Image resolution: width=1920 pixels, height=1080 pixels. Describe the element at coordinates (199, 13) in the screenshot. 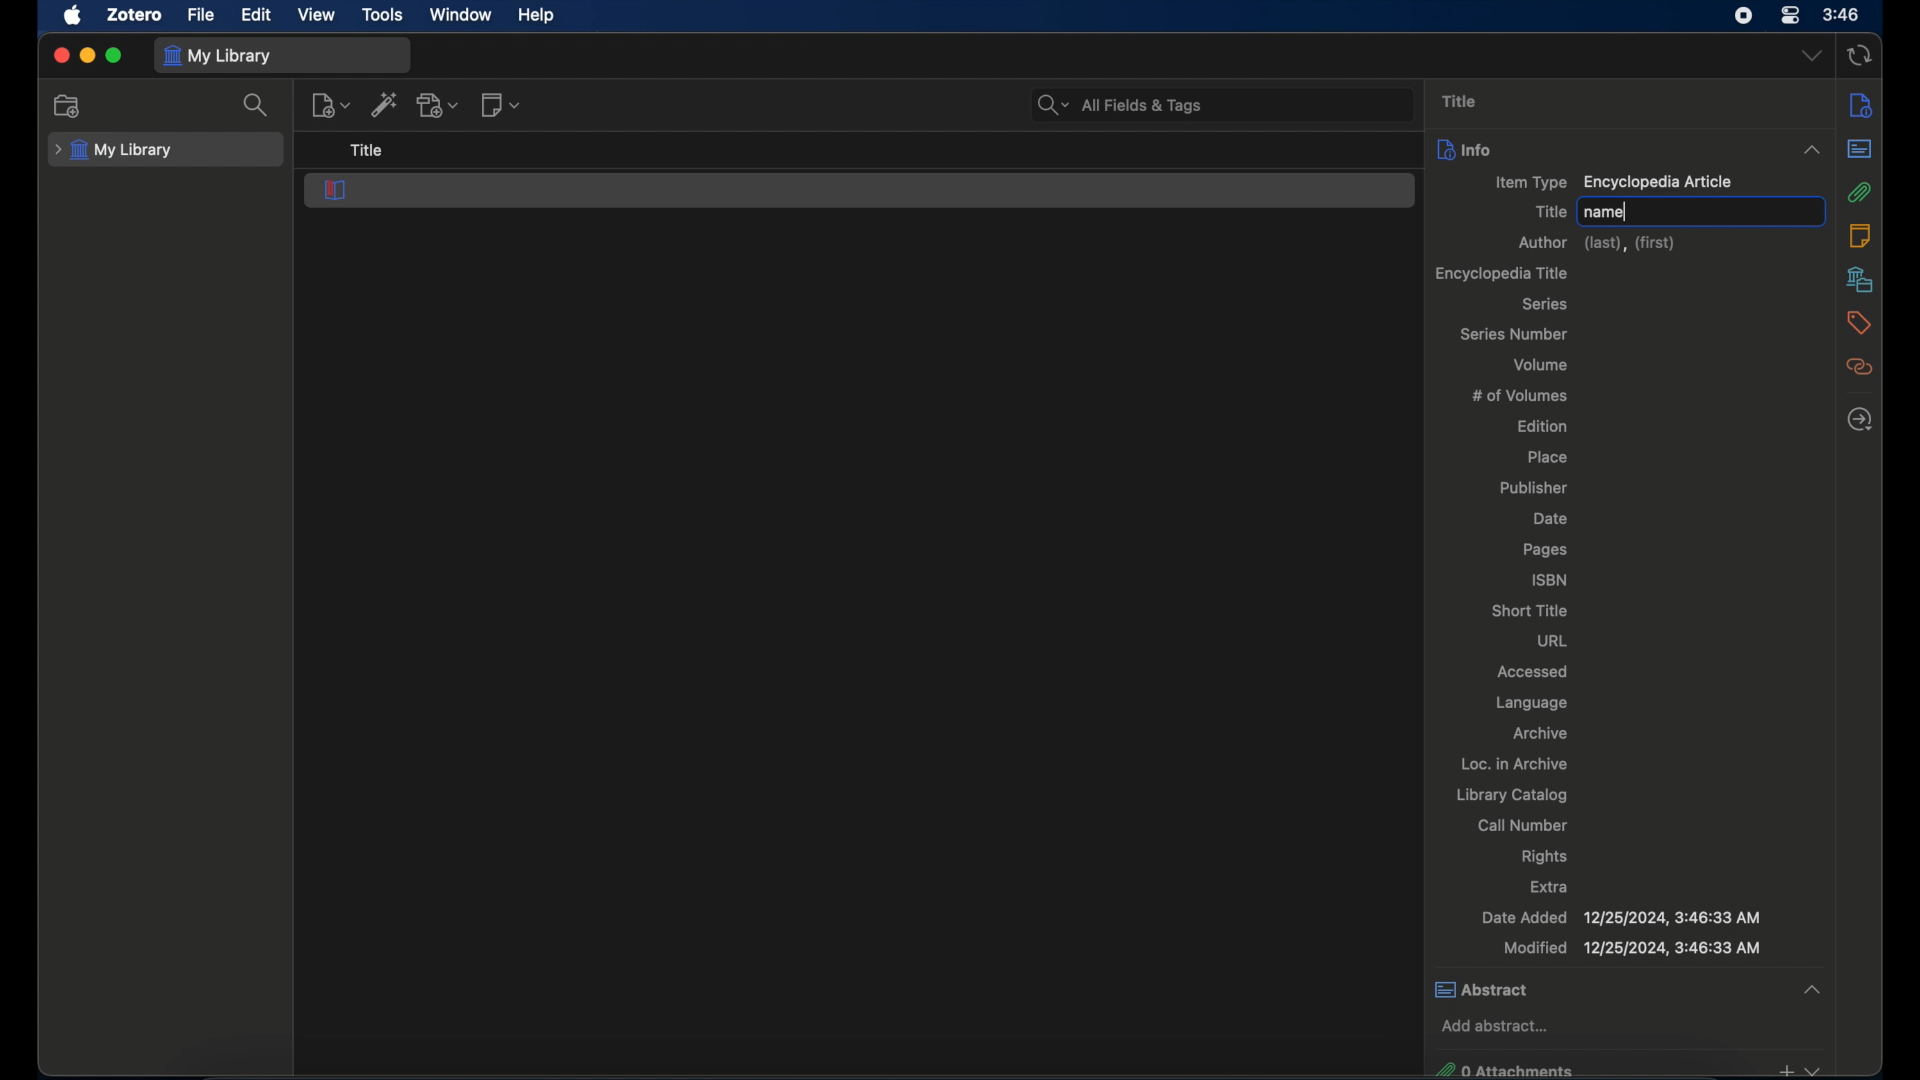

I see `file` at that location.